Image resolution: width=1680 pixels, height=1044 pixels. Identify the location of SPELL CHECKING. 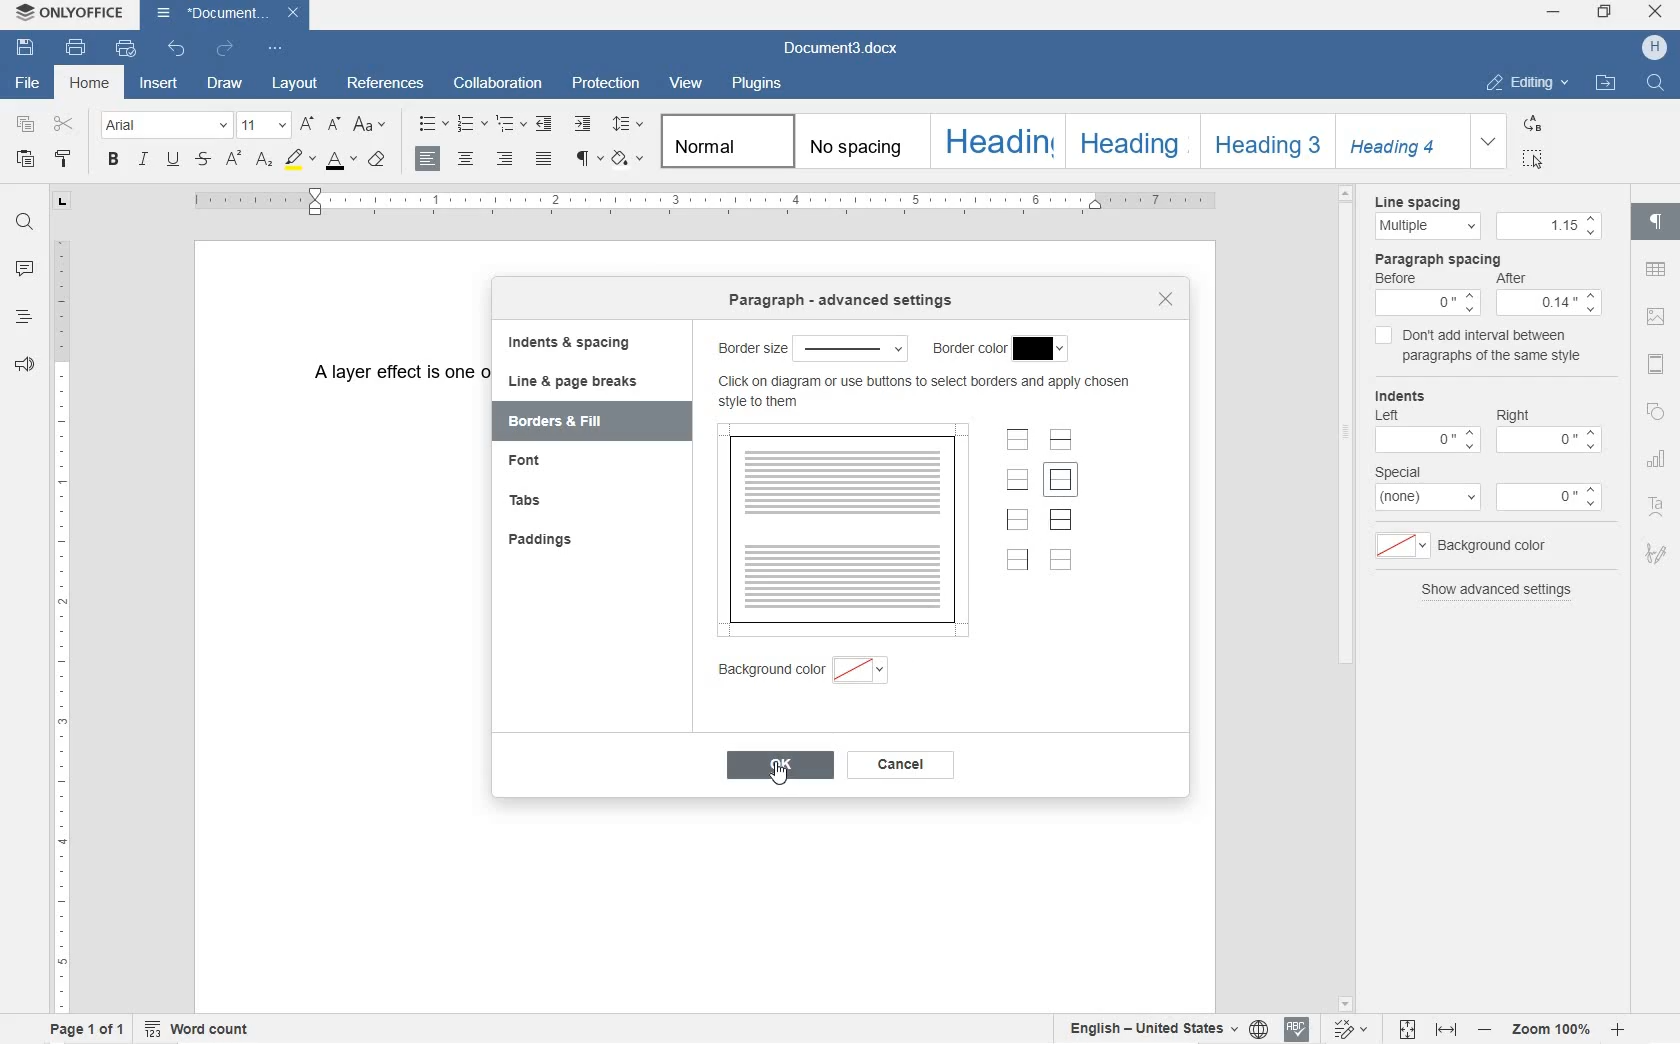
(1297, 1030).